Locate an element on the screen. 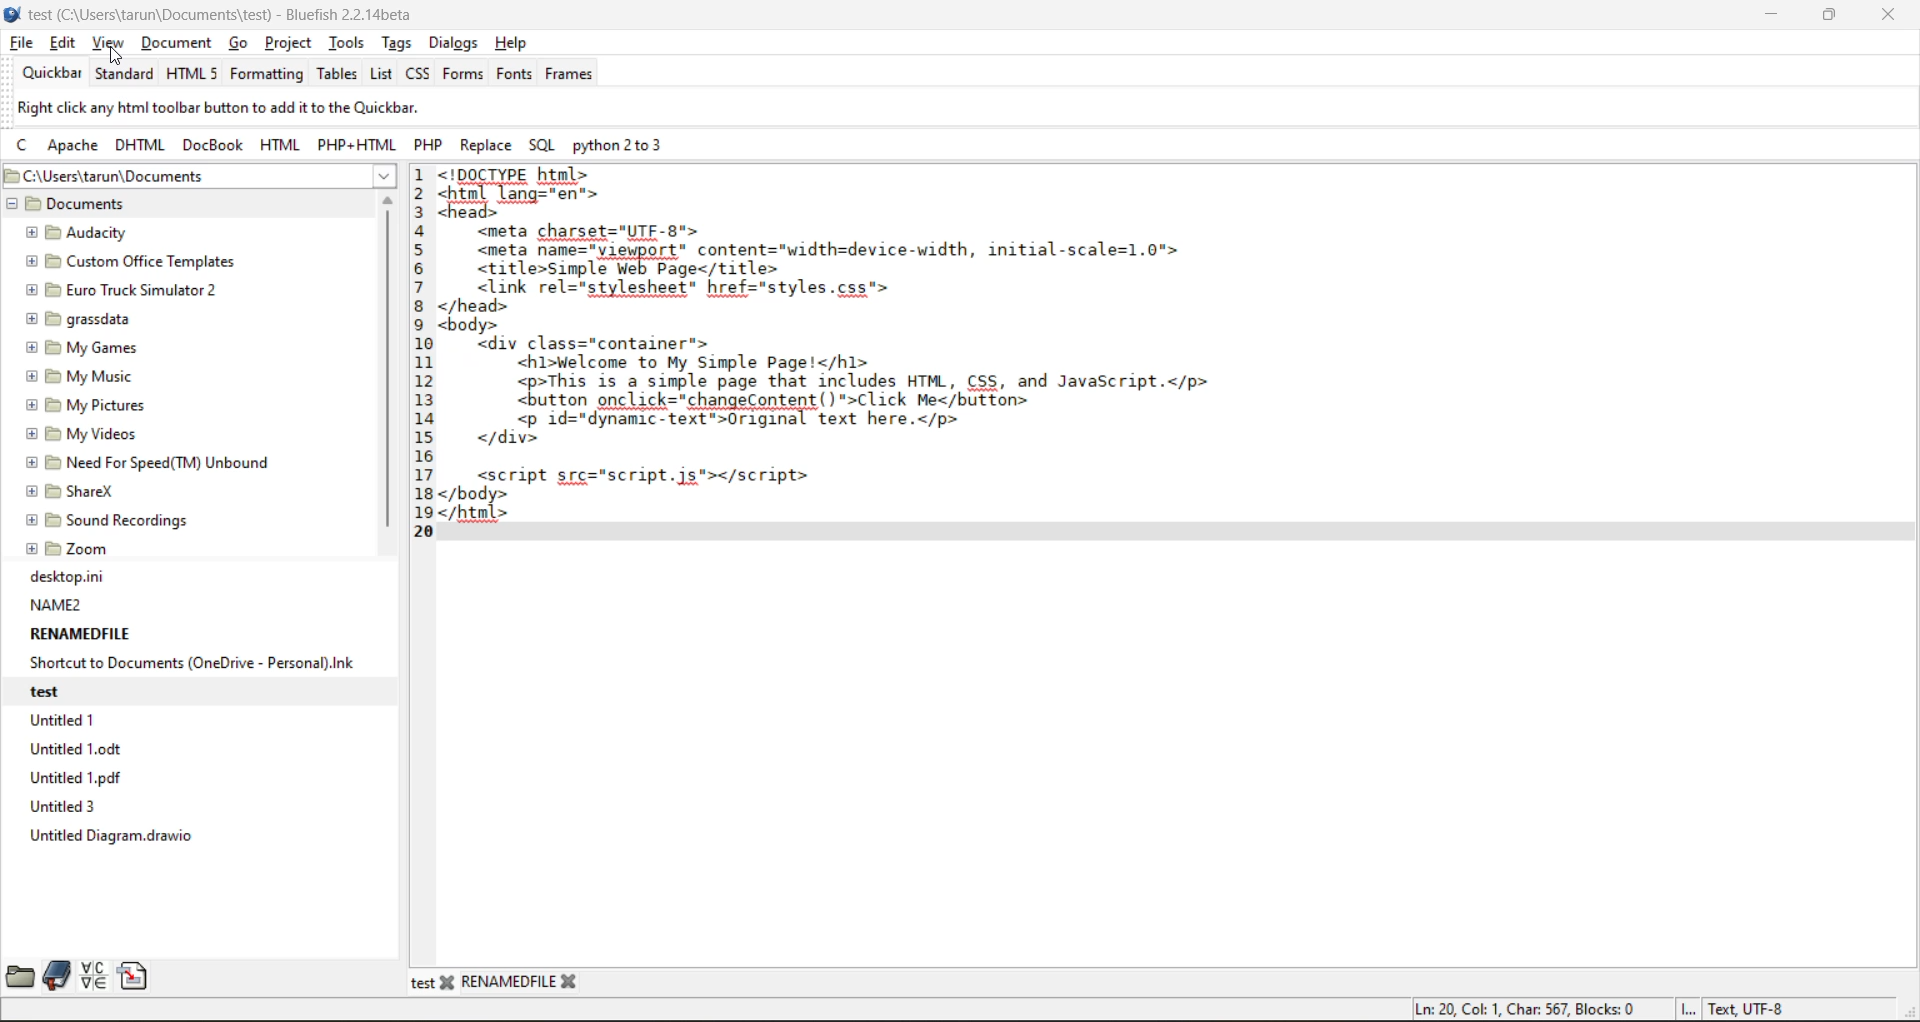 This screenshot has height=1022, width=1920. view is located at coordinates (105, 45).